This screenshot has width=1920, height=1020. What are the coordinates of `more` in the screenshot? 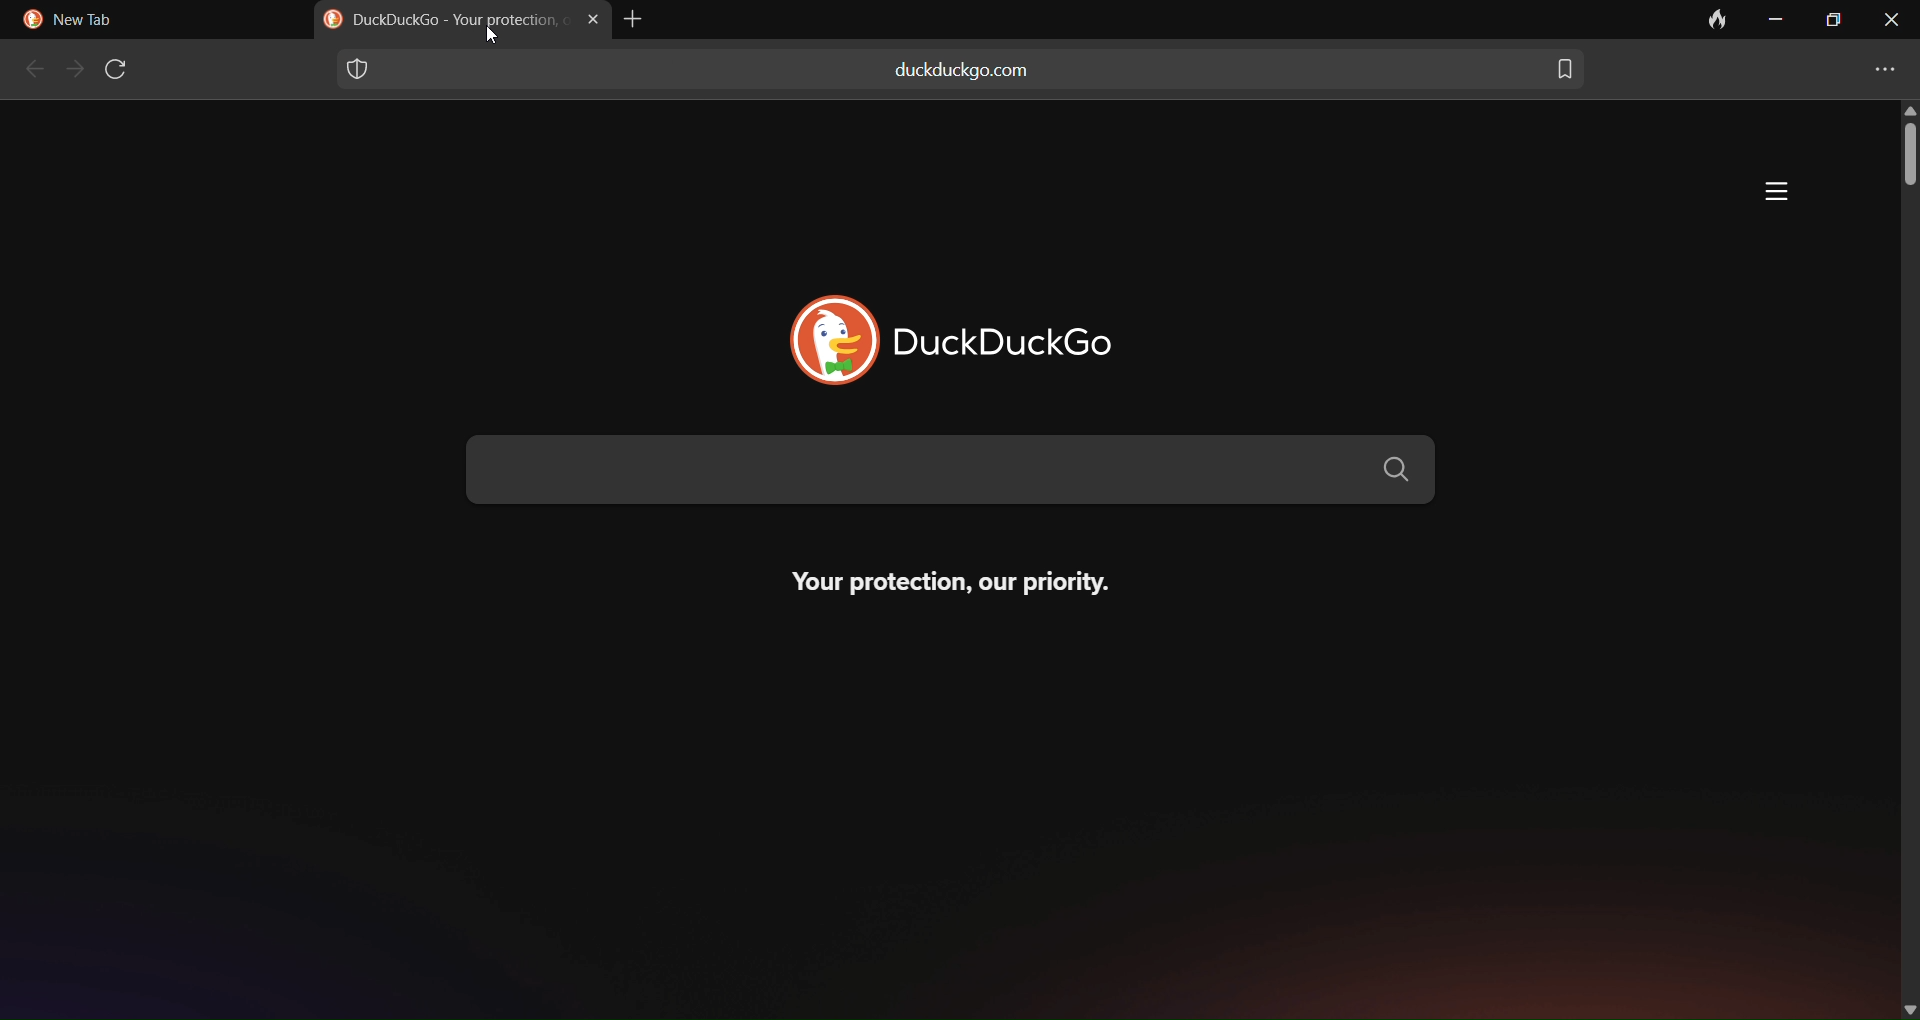 It's located at (1885, 63).